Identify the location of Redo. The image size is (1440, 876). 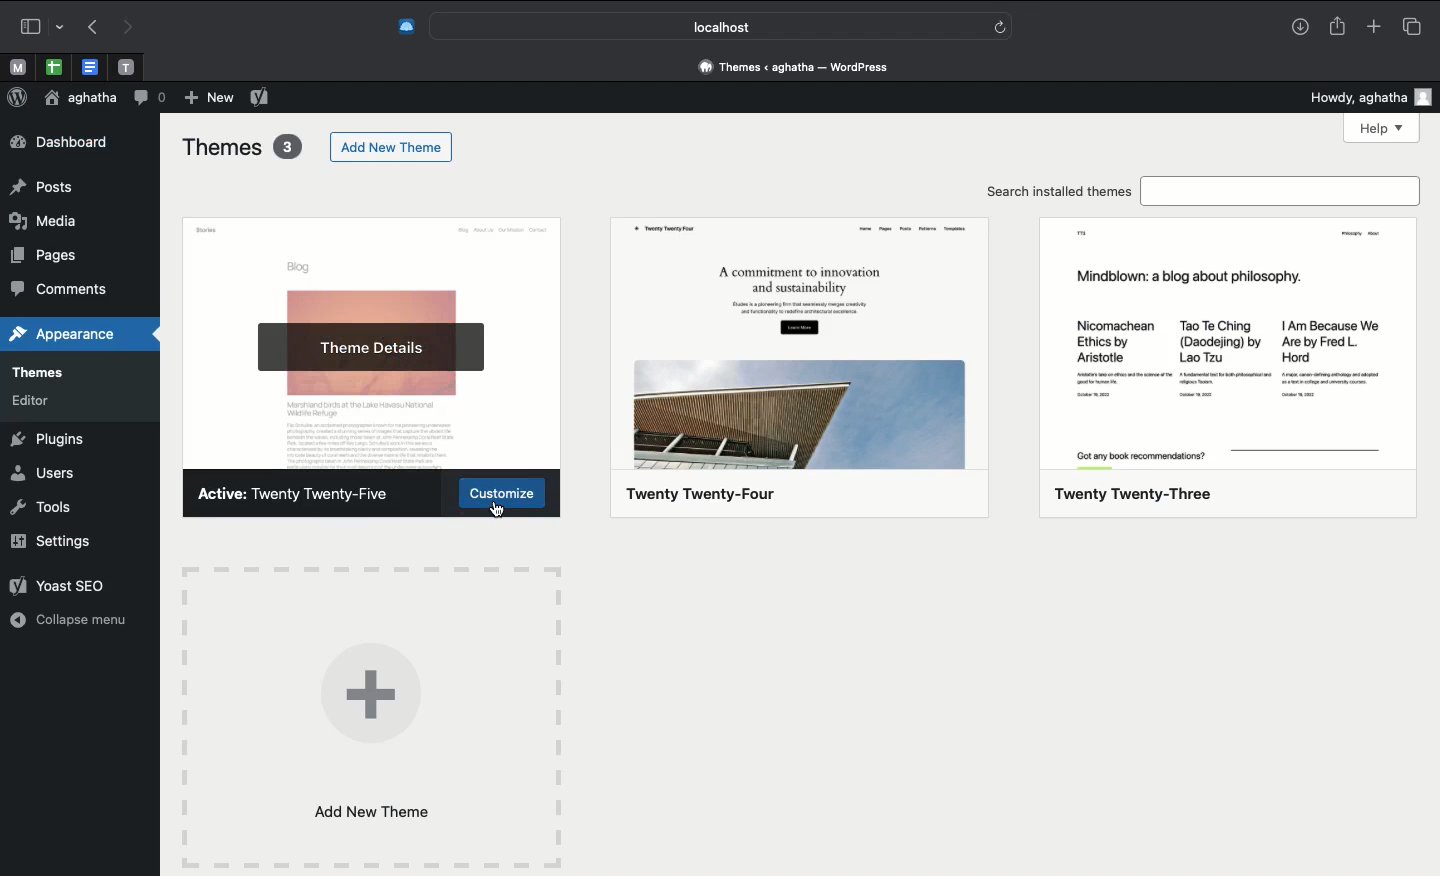
(125, 28).